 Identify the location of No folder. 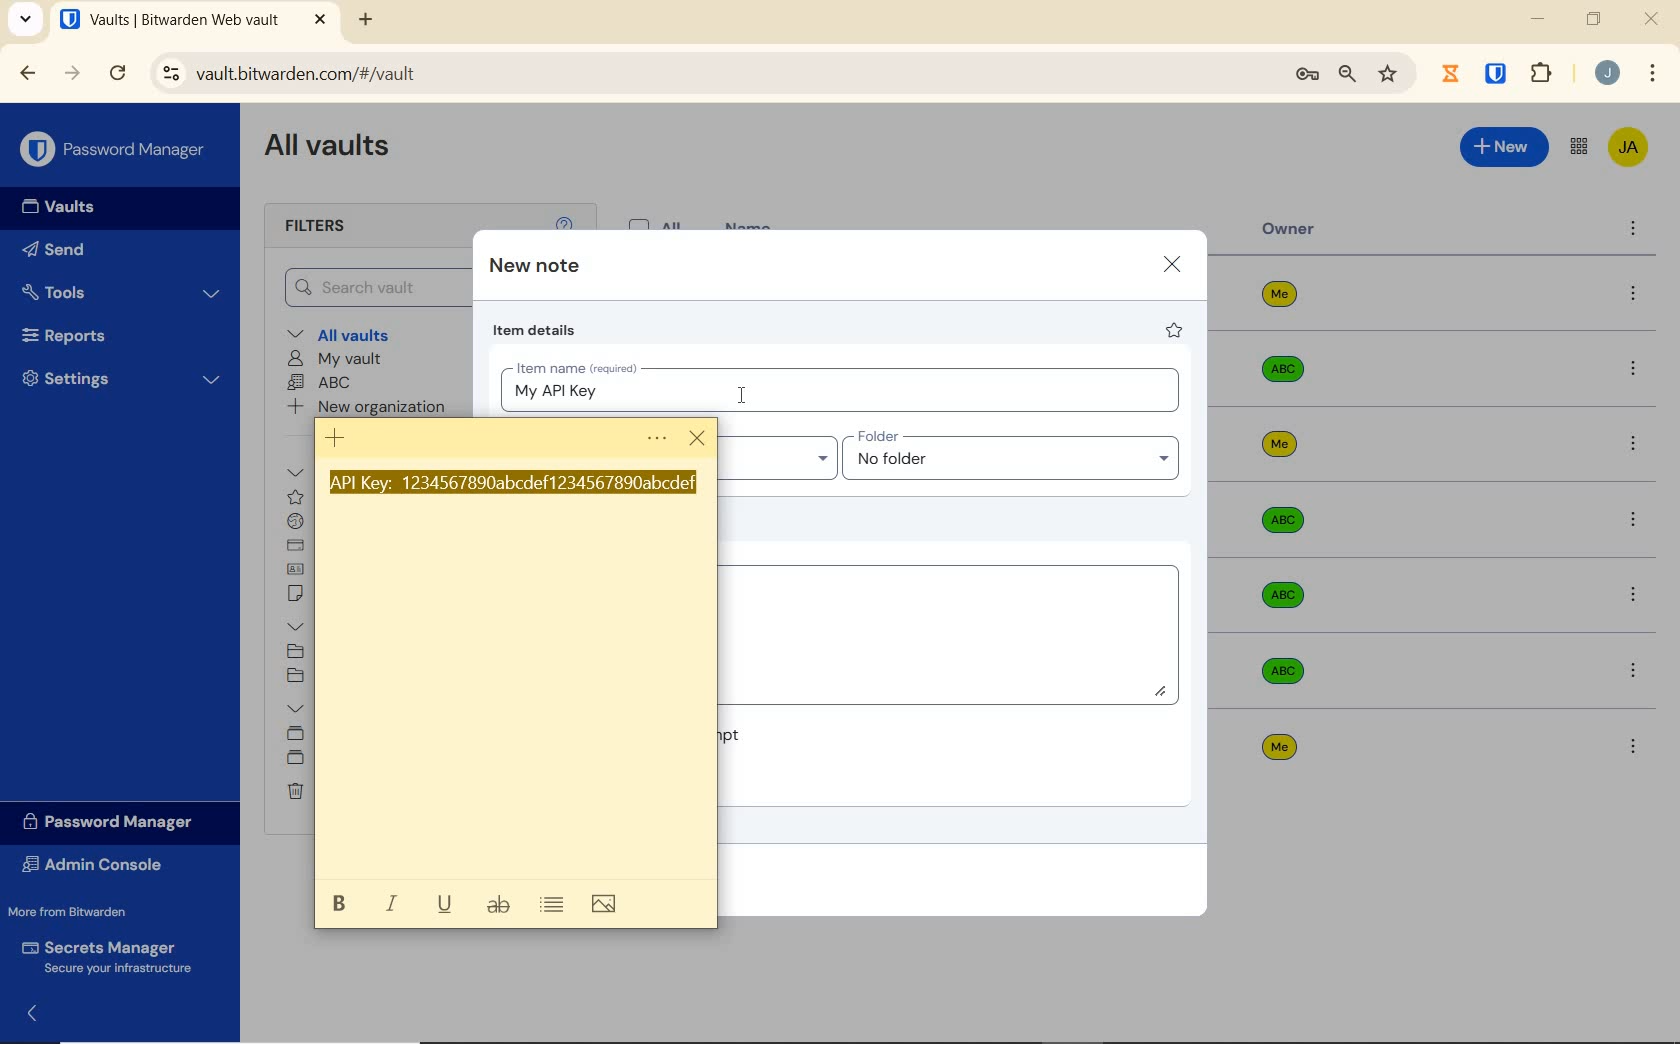
(294, 676).